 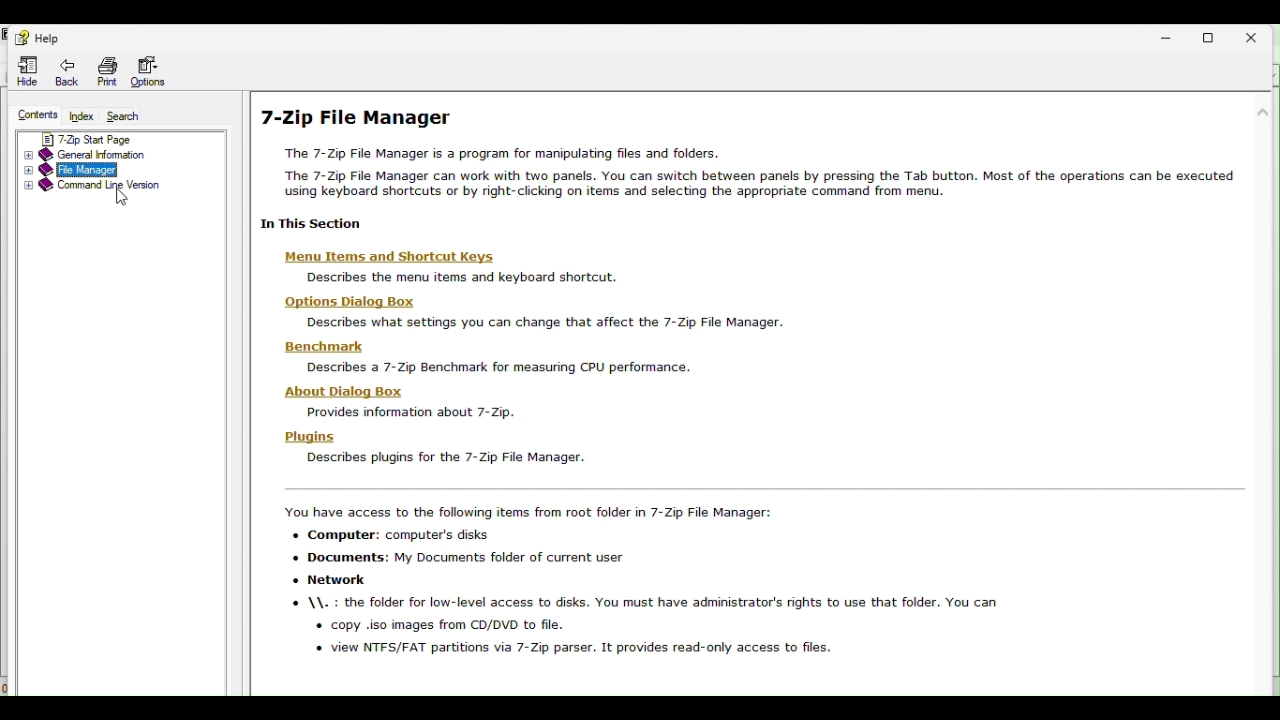 I want to click on 7-Zip File Manager, so click(x=361, y=118).